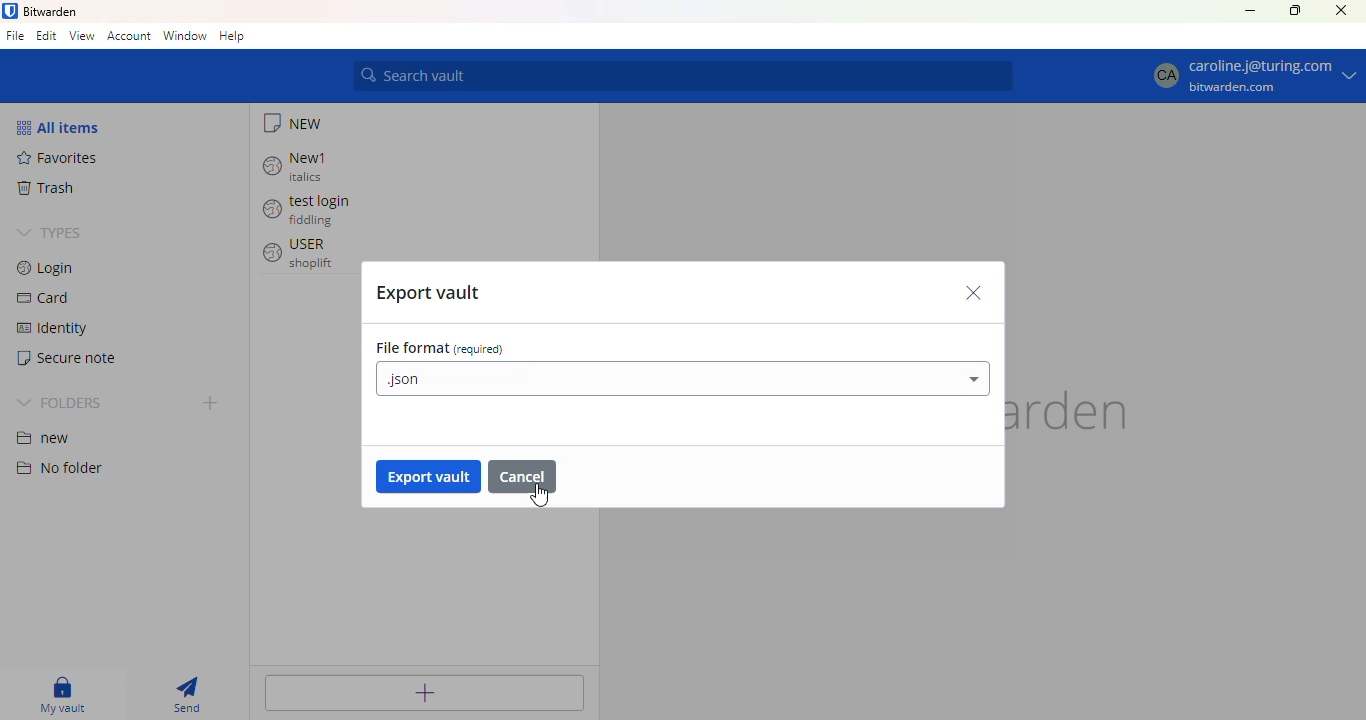 The height and width of the screenshot is (720, 1366). Describe the element at coordinates (42, 439) in the screenshot. I see `new` at that location.